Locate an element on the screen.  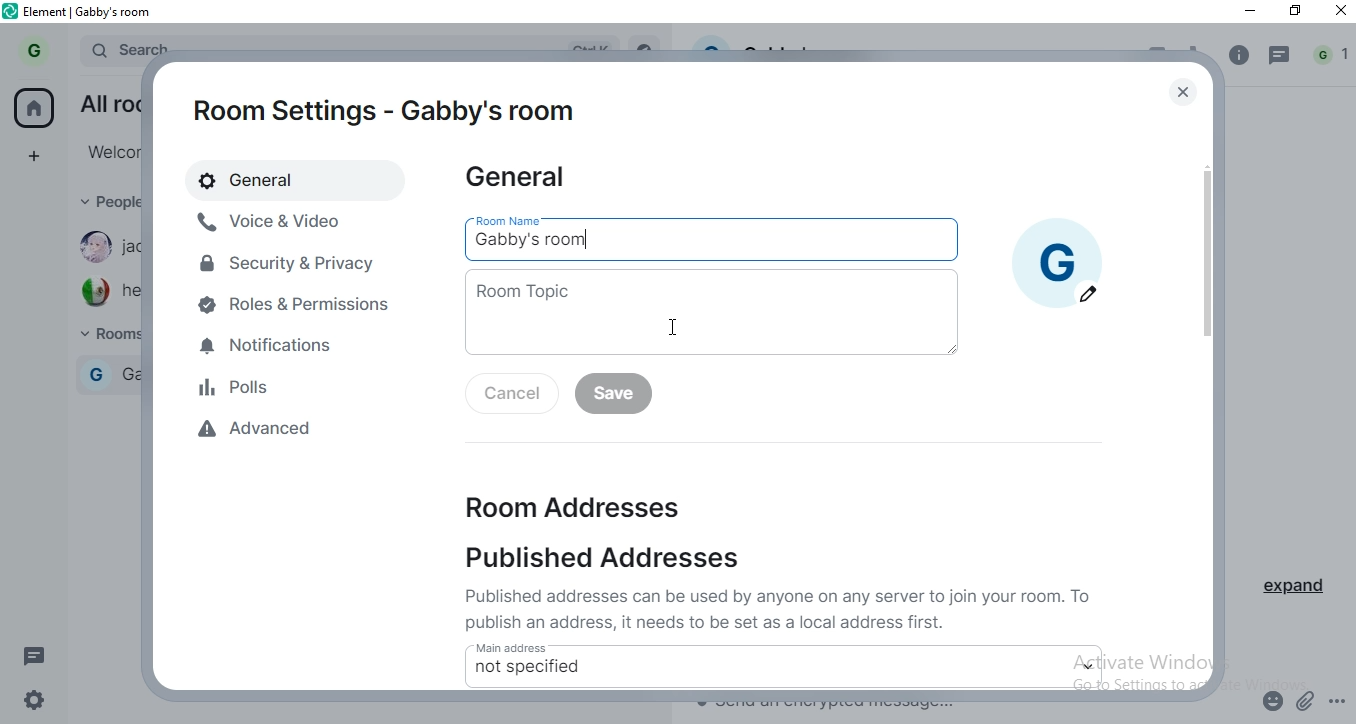
minimise is located at coordinates (1250, 14).